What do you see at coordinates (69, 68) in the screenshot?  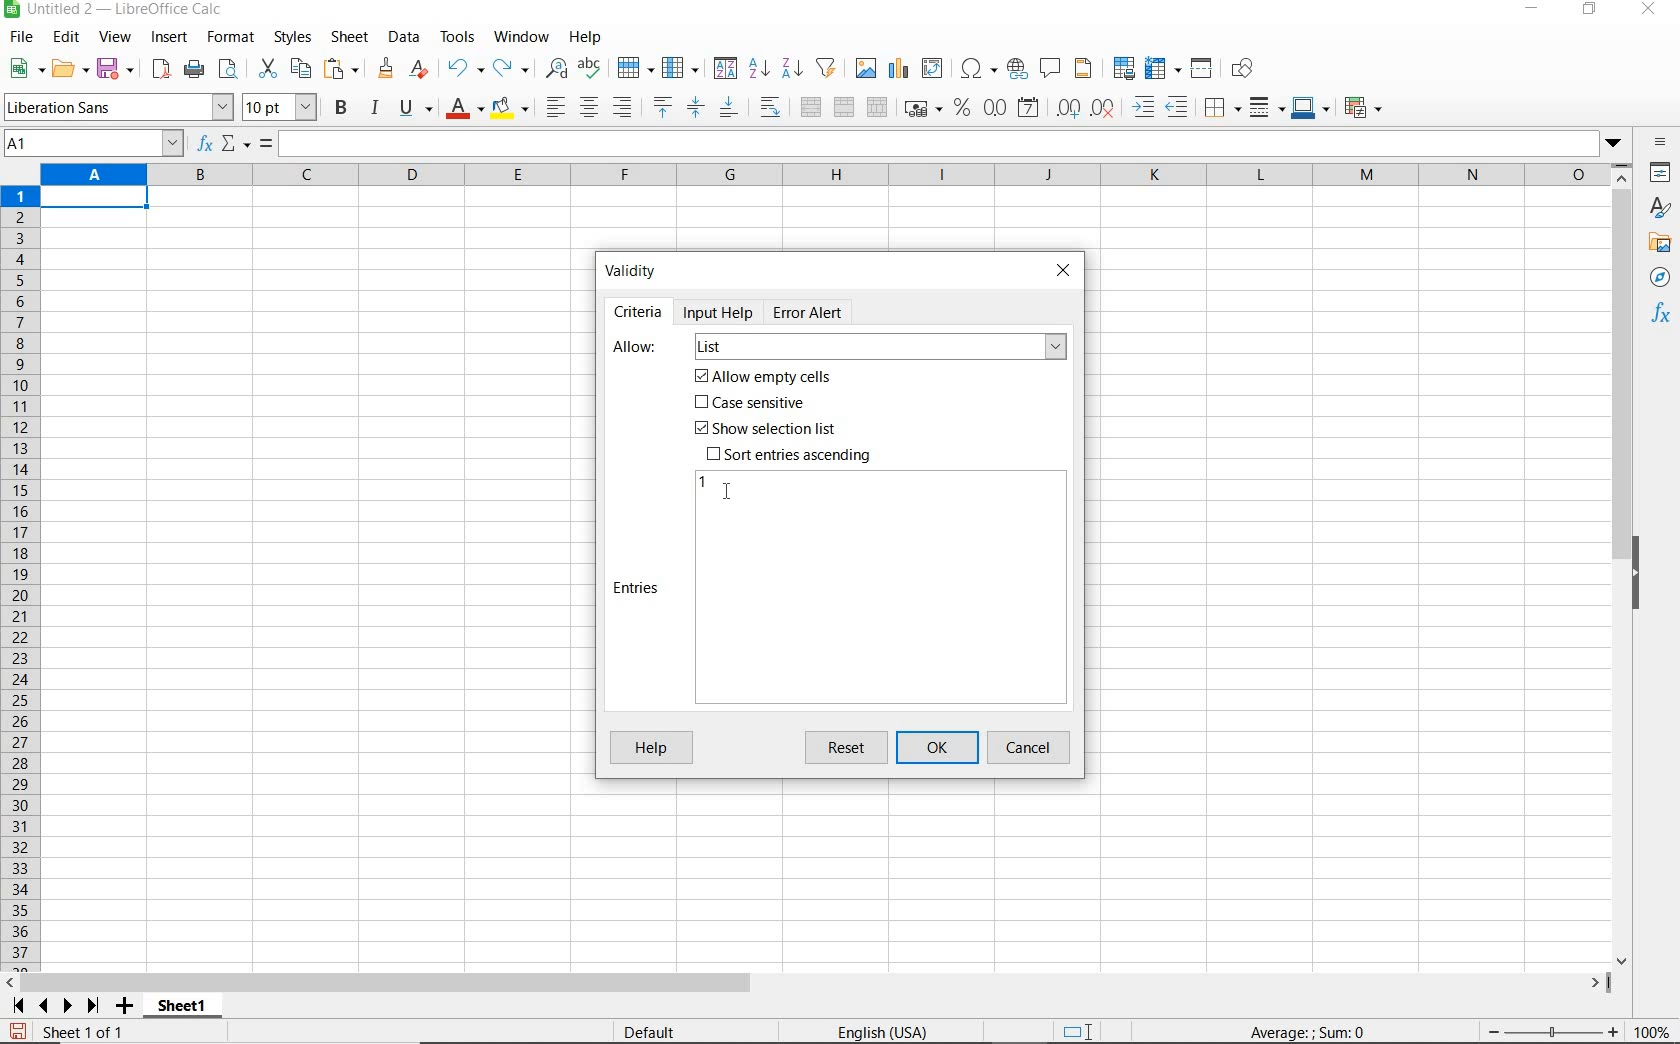 I see `open` at bounding box center [69, 68].